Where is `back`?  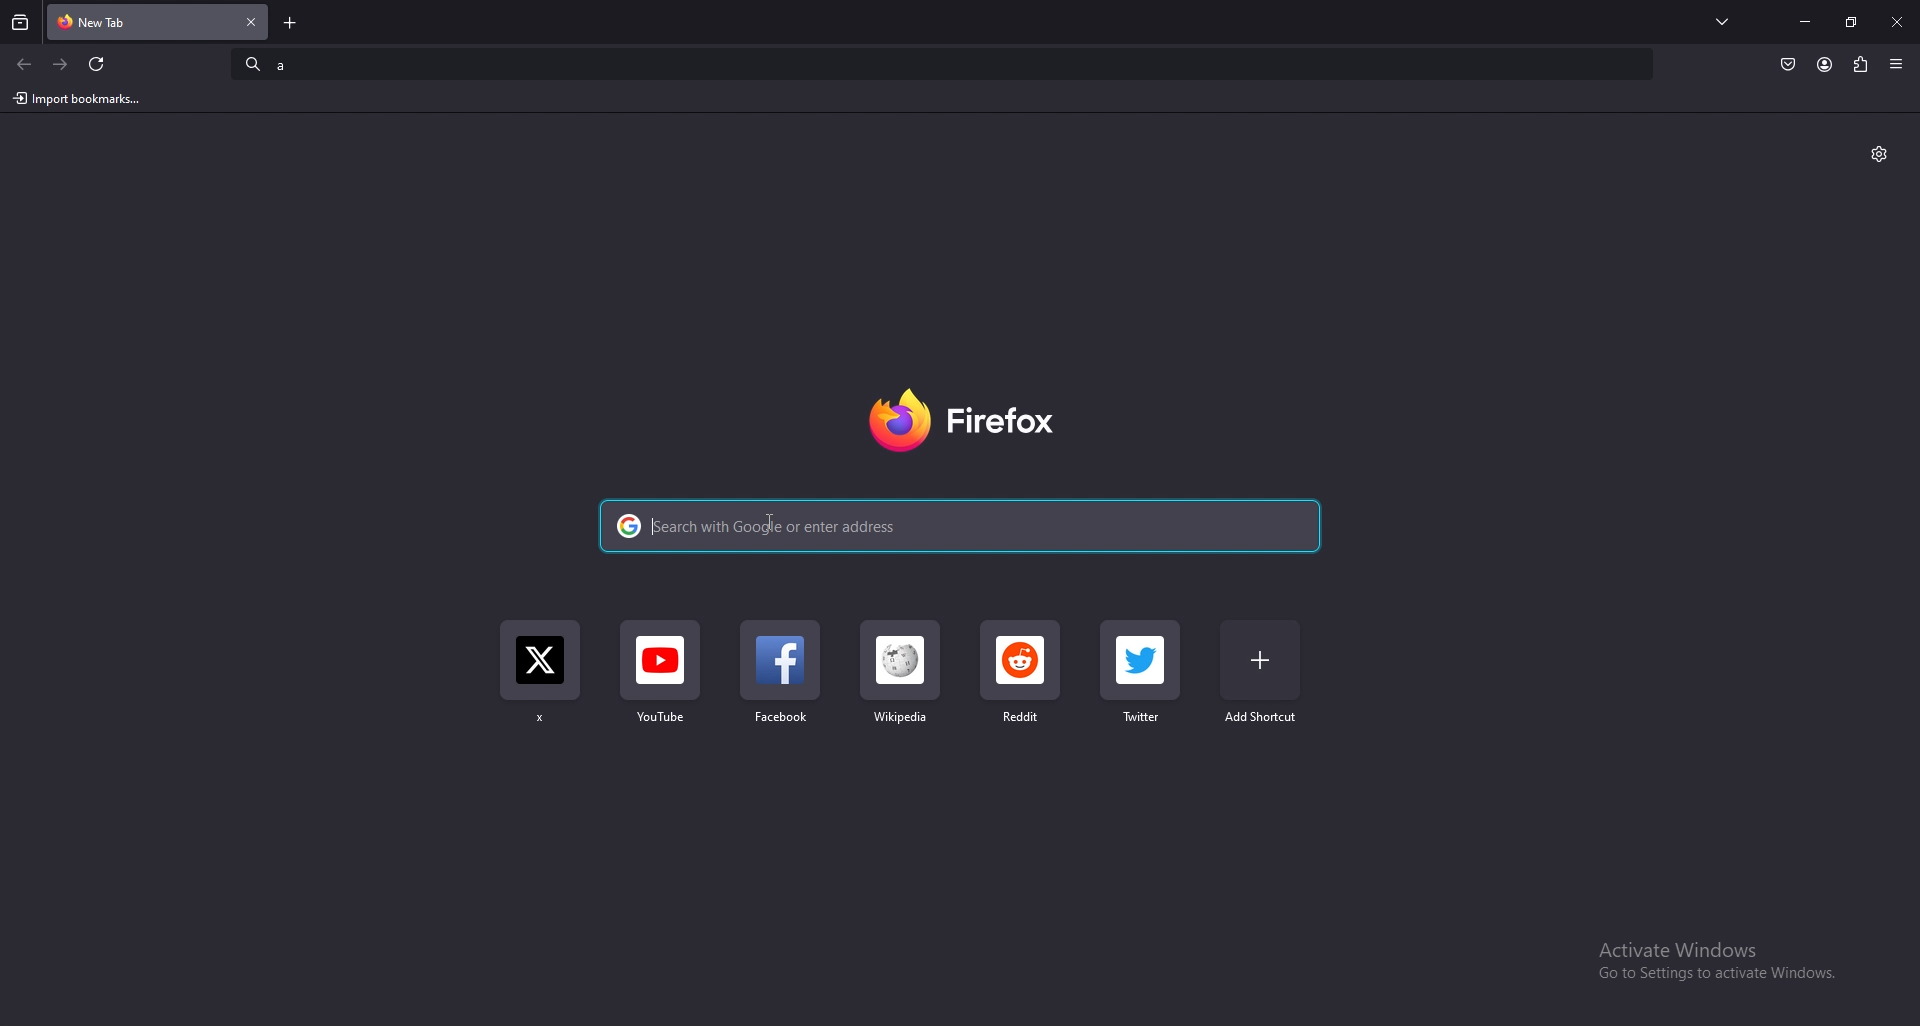 back is located at coordinates (24, 65).